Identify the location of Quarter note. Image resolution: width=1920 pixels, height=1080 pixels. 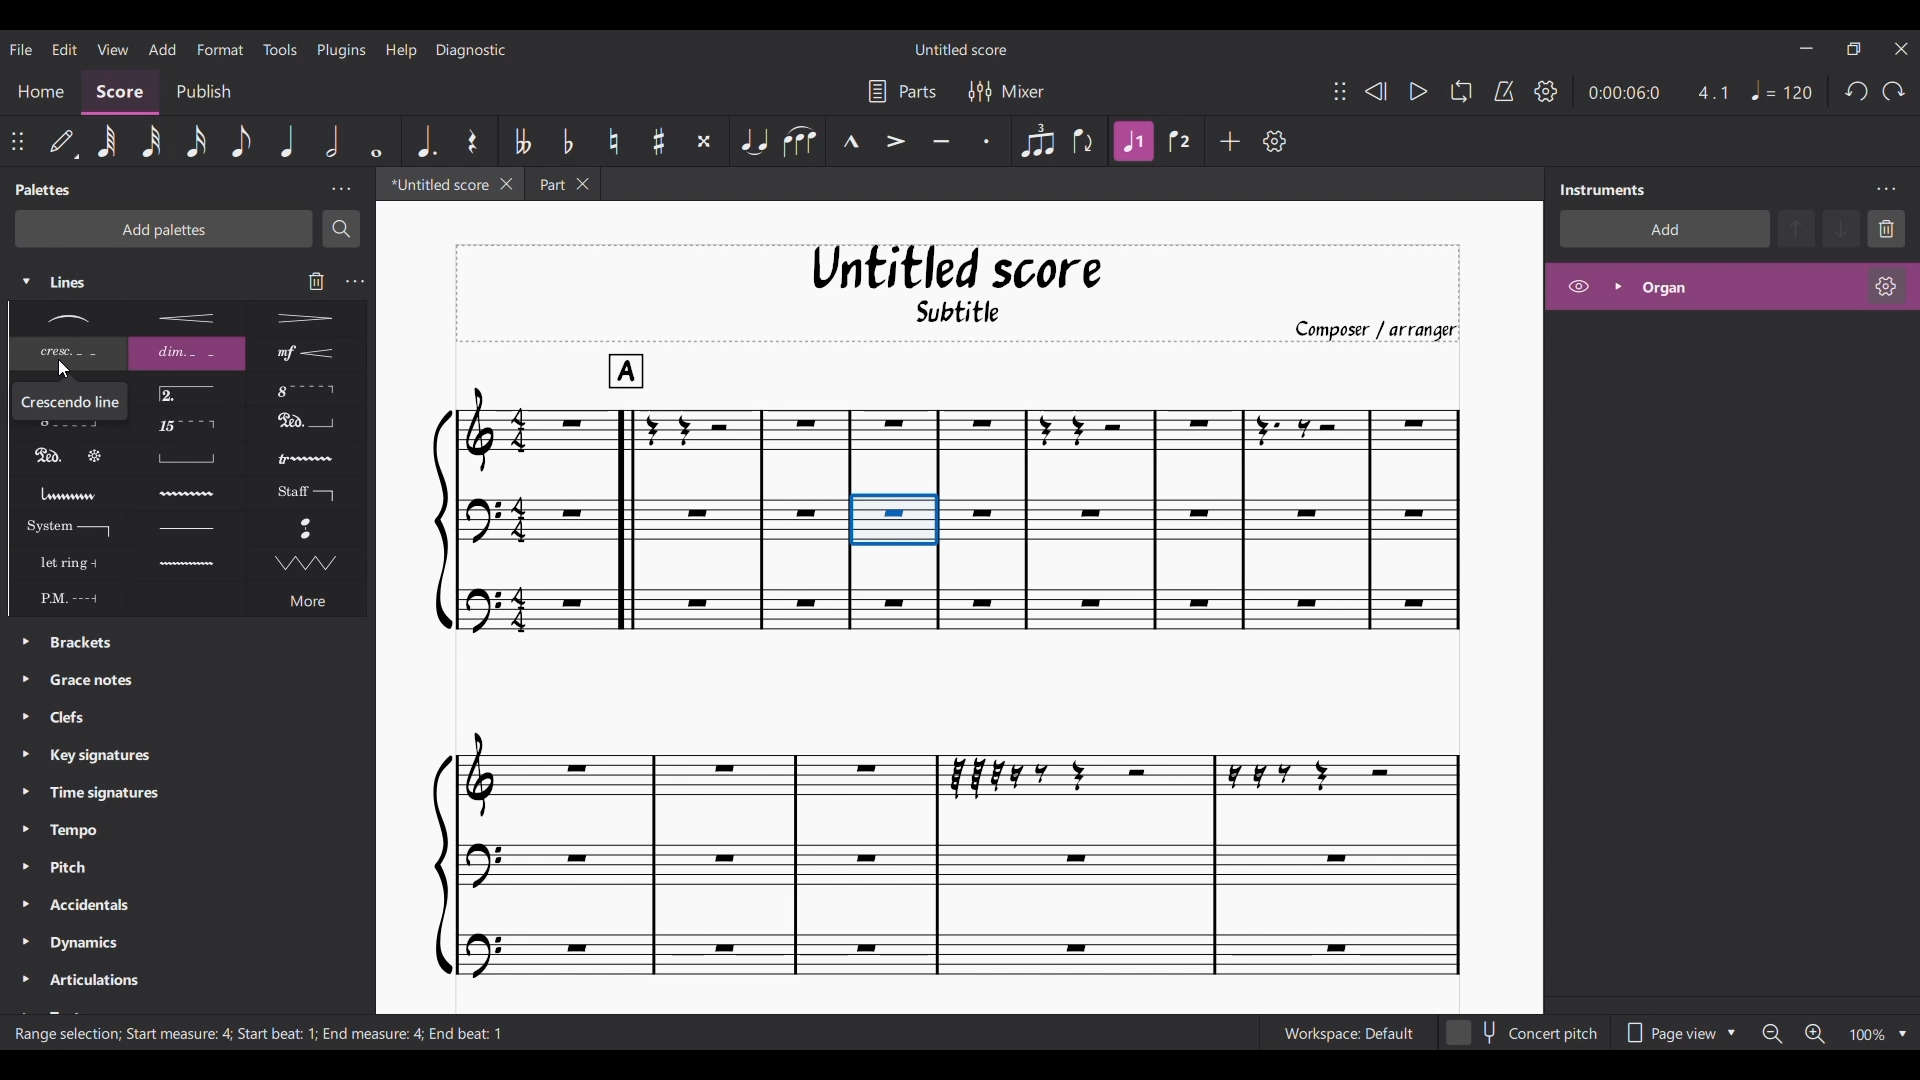
(1783, 91).